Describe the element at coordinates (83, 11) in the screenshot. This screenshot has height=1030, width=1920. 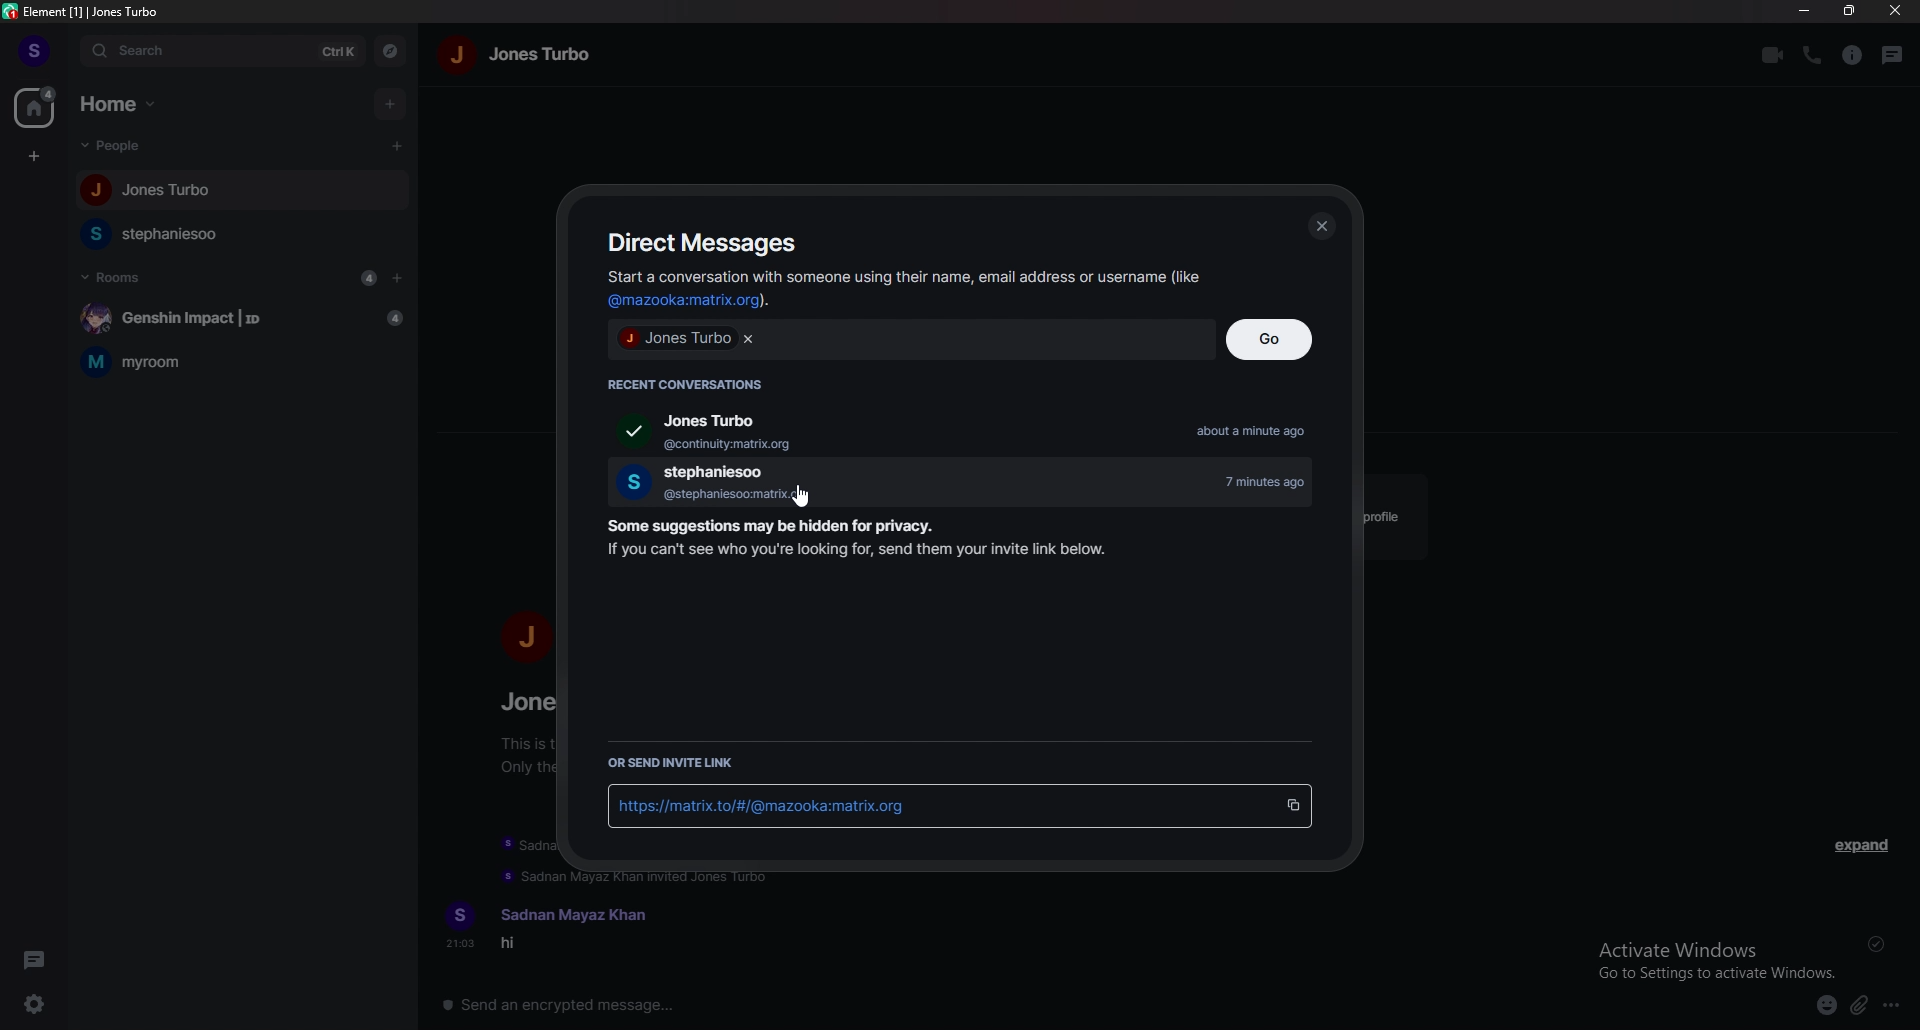
I see `element [1] | Jones Turbo` at that location.